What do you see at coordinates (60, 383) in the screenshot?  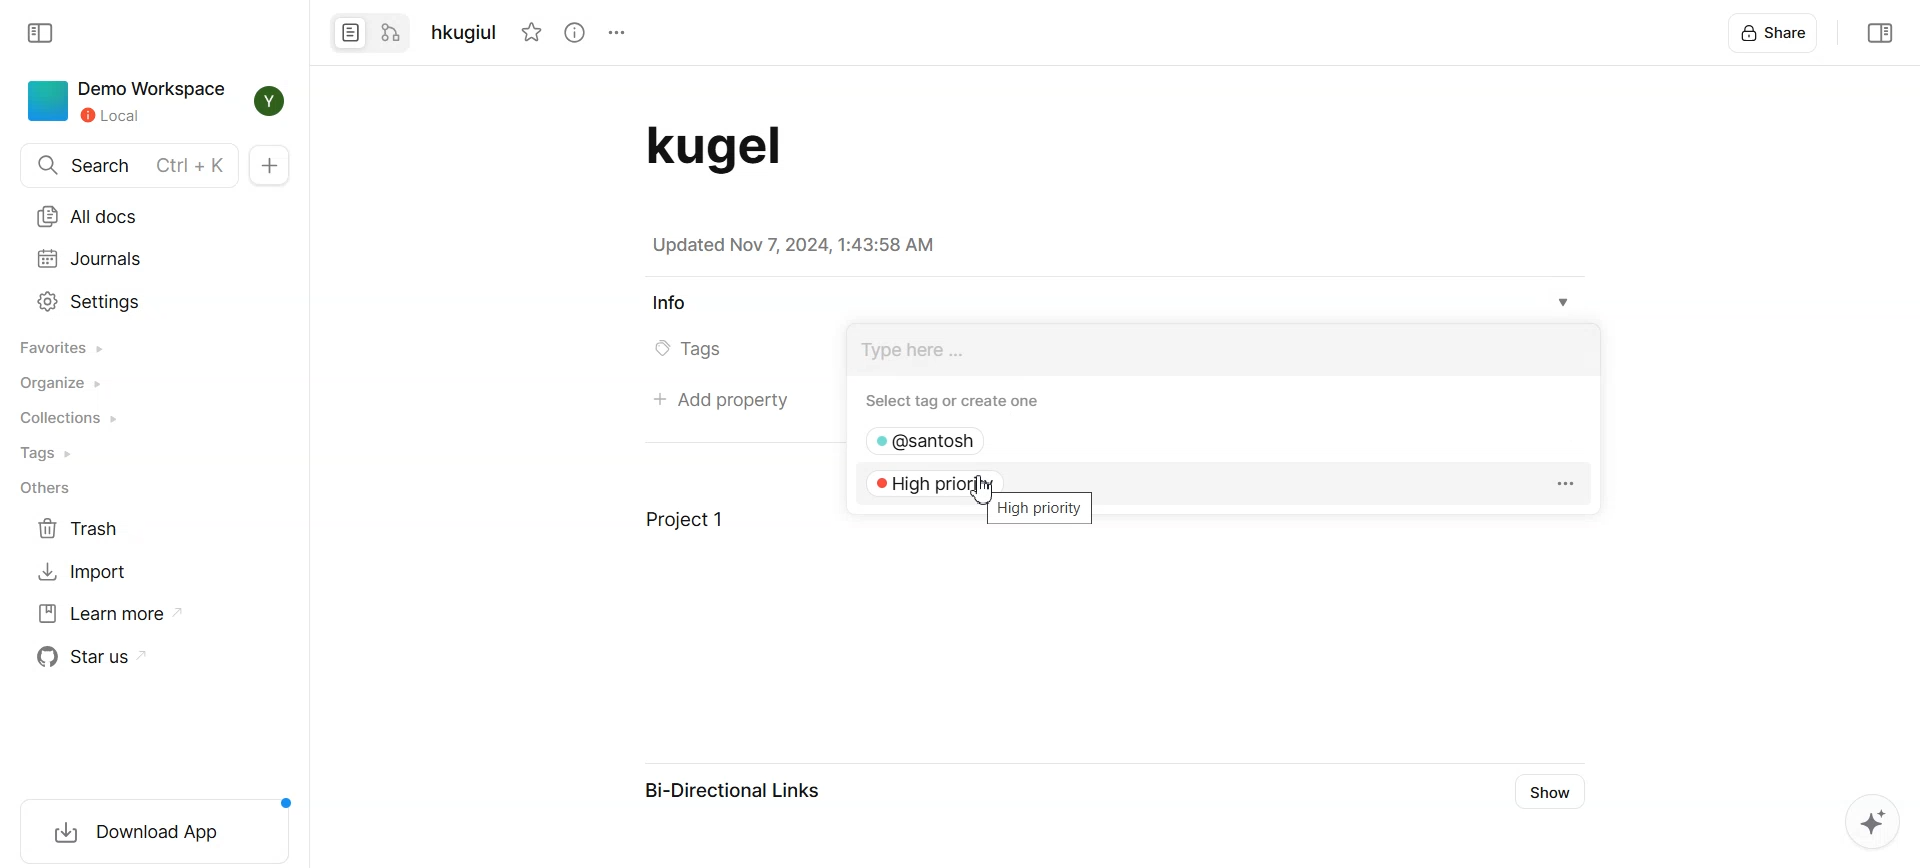 I see `Organize` at bounding box center [60, 383].